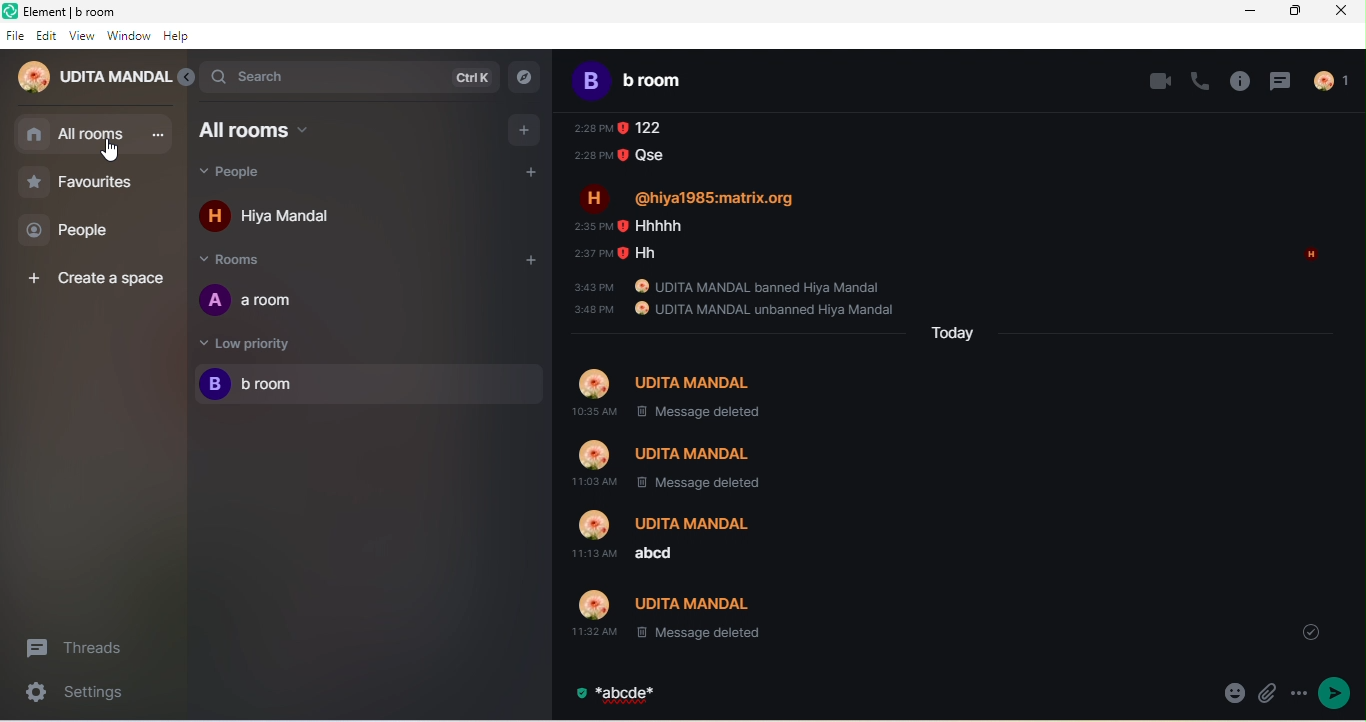  I want to click on a room, so click(260, 299).